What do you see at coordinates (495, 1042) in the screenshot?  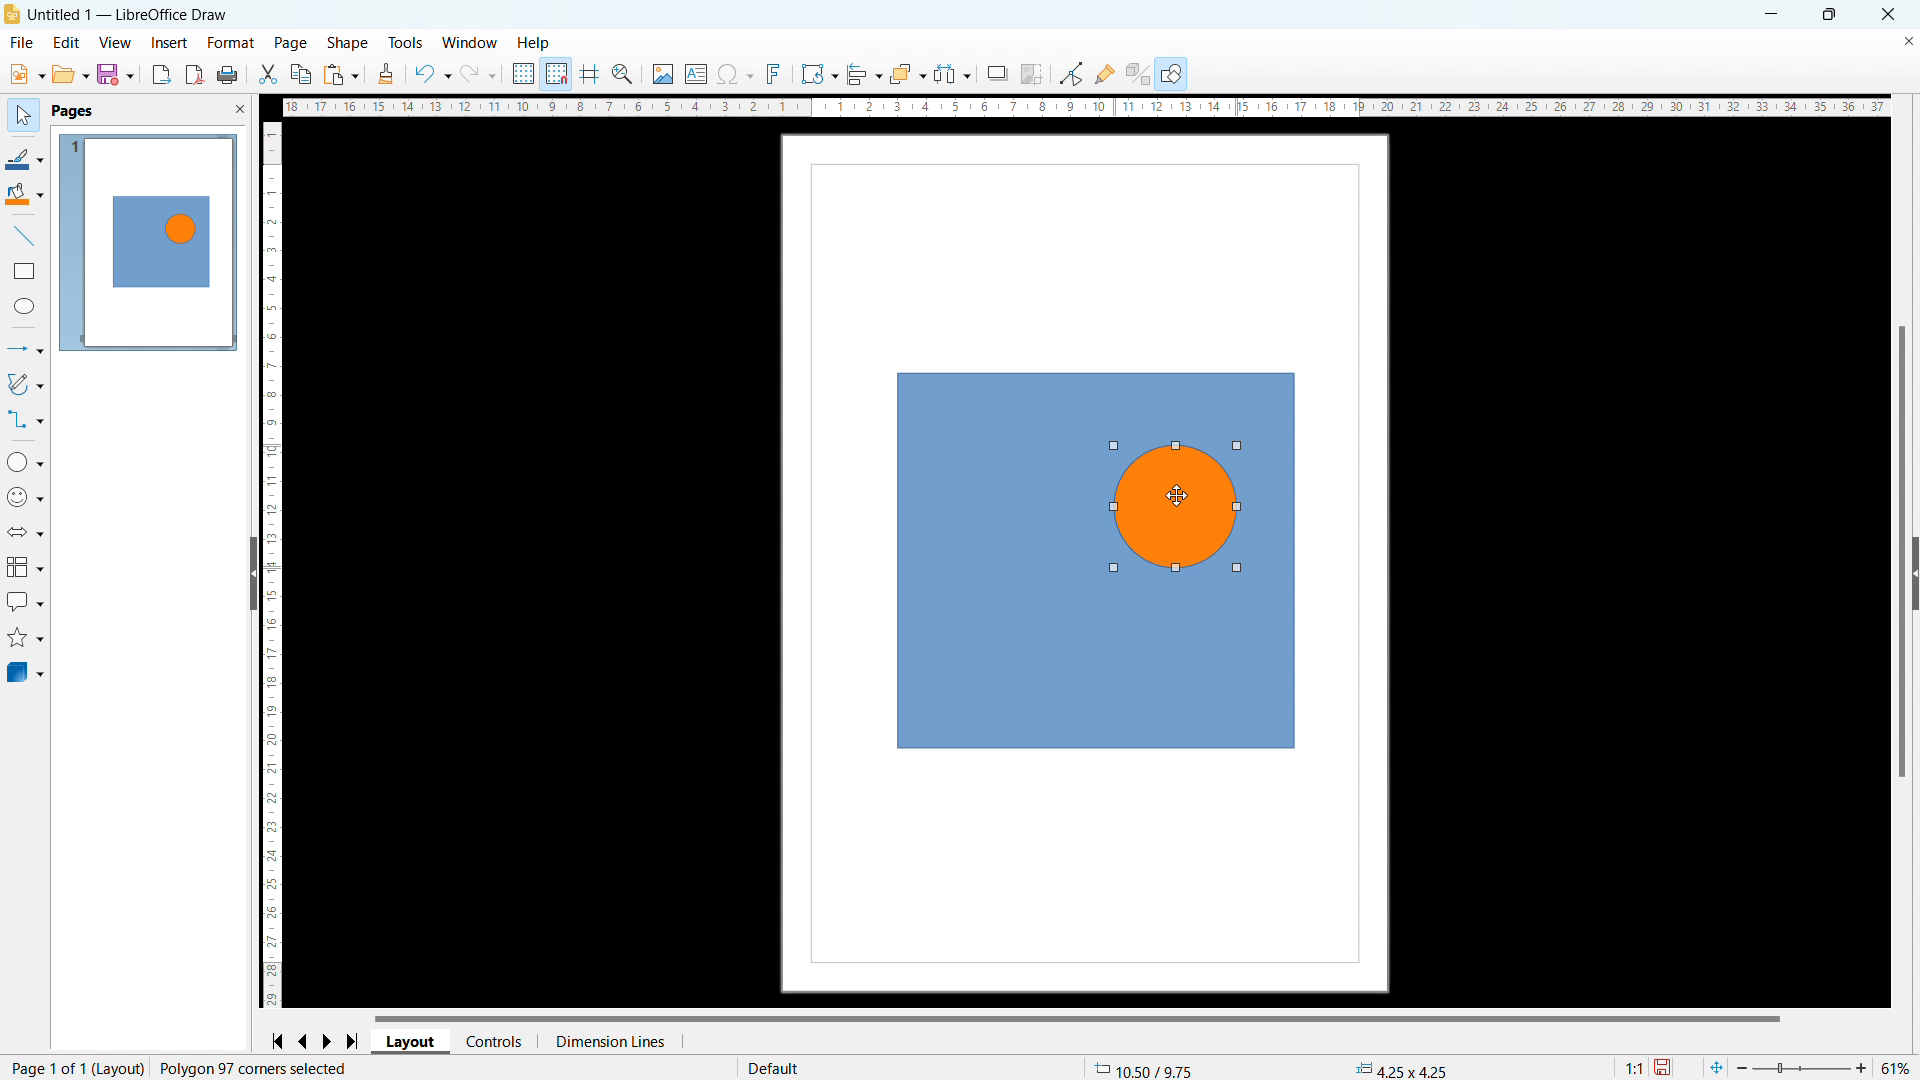 I see `controls` at bounding box center [495, 1042].